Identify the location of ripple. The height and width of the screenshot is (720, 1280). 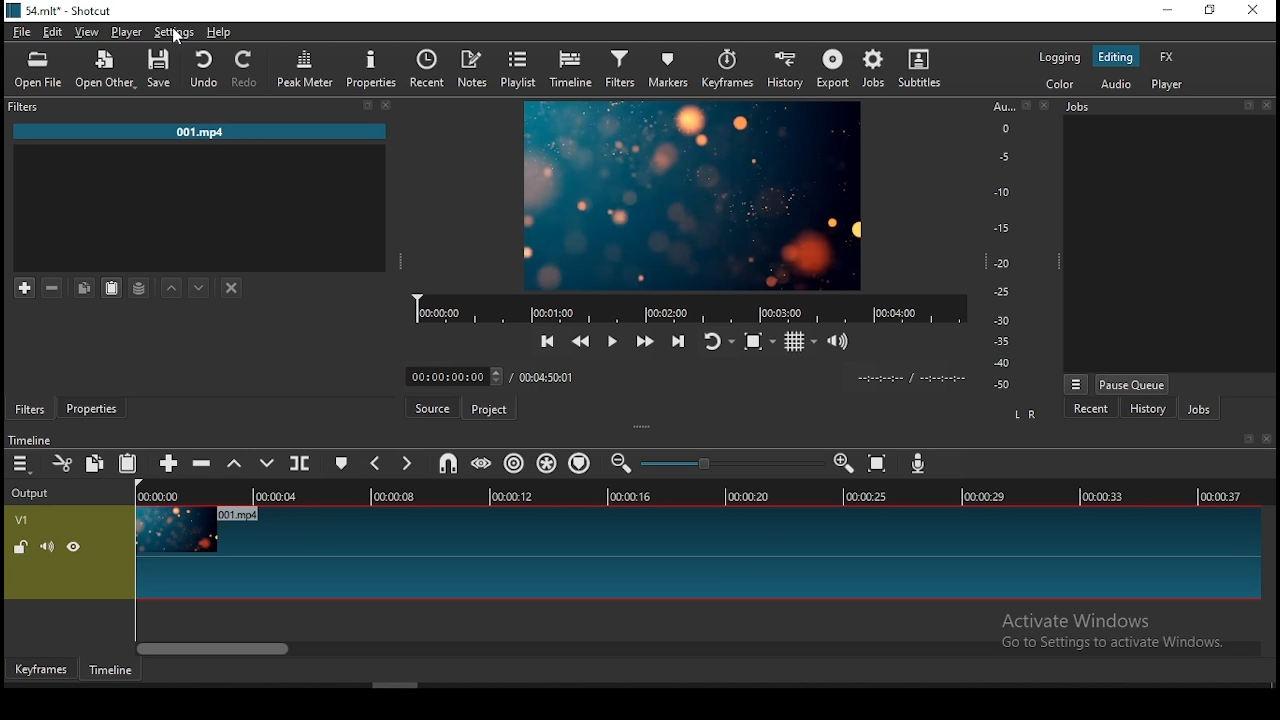
(515, 463).